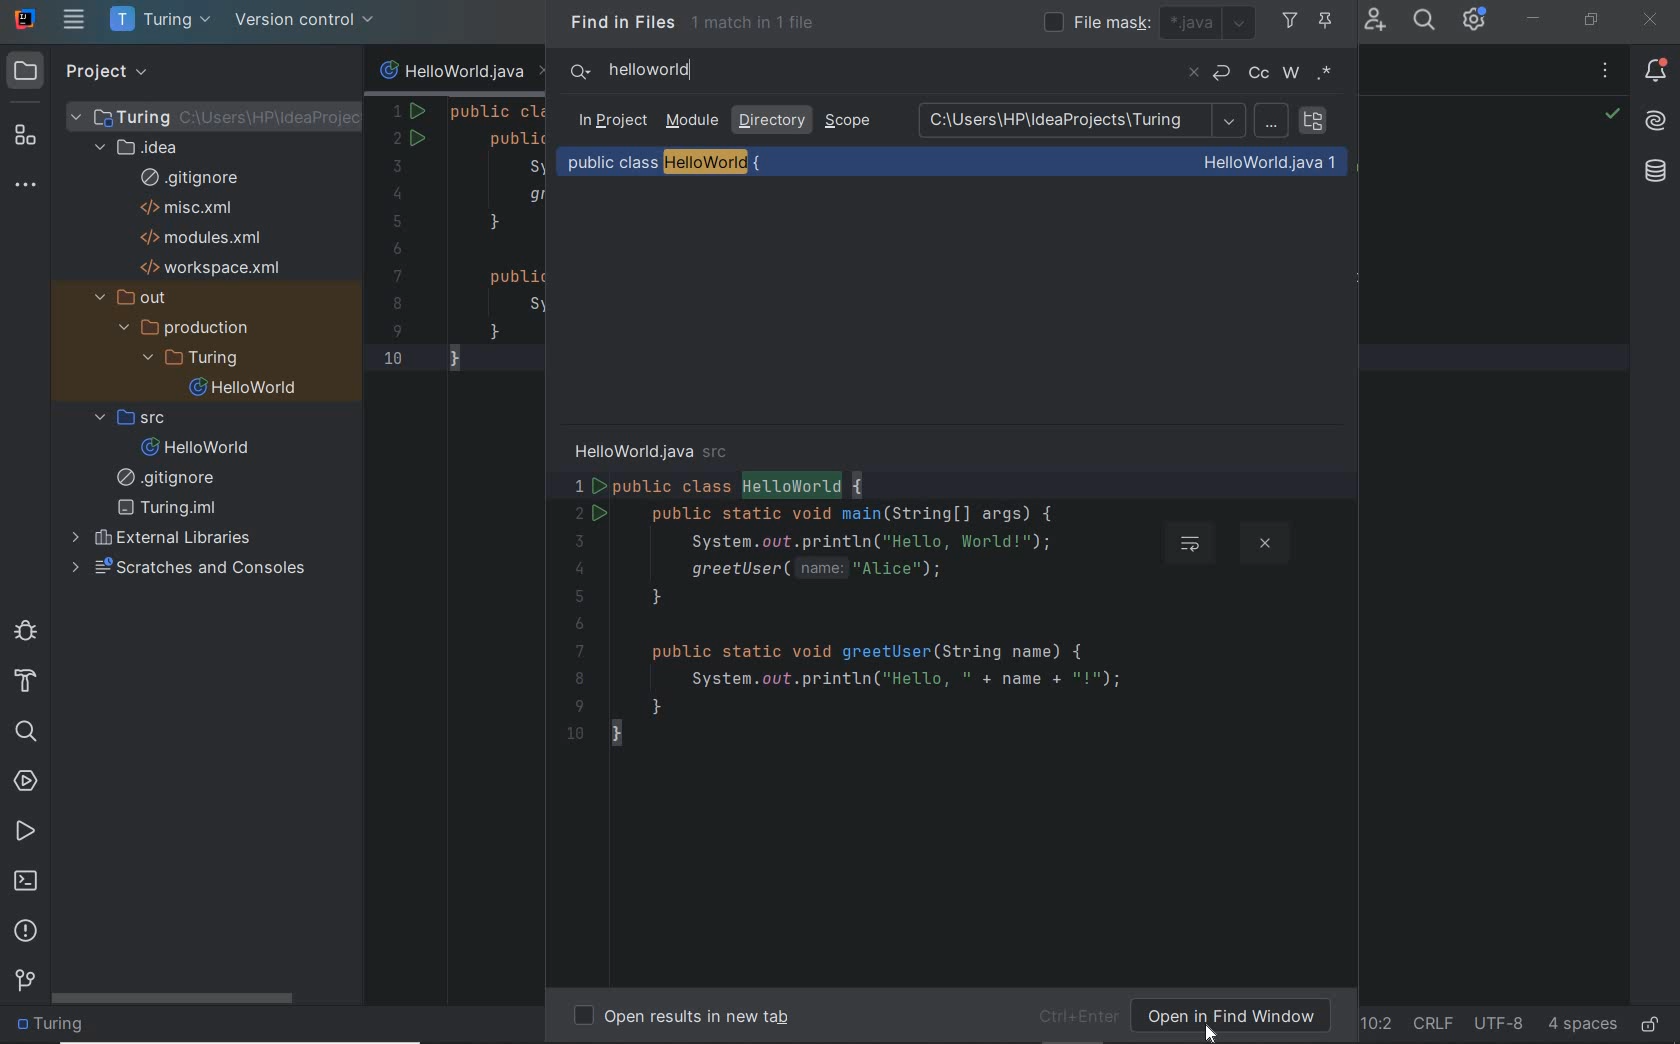  Describe the element at coordinates (849, 117) in the screenshot. I see `Scope` at that location.